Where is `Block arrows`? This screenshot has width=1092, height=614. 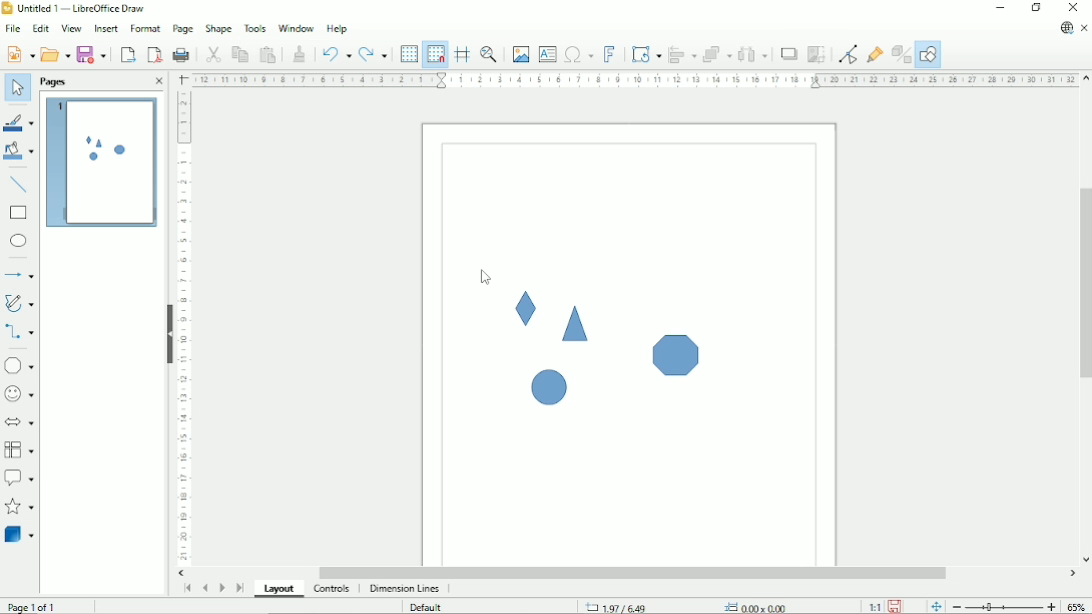 Block arrows is located at coordinates (21, 423).